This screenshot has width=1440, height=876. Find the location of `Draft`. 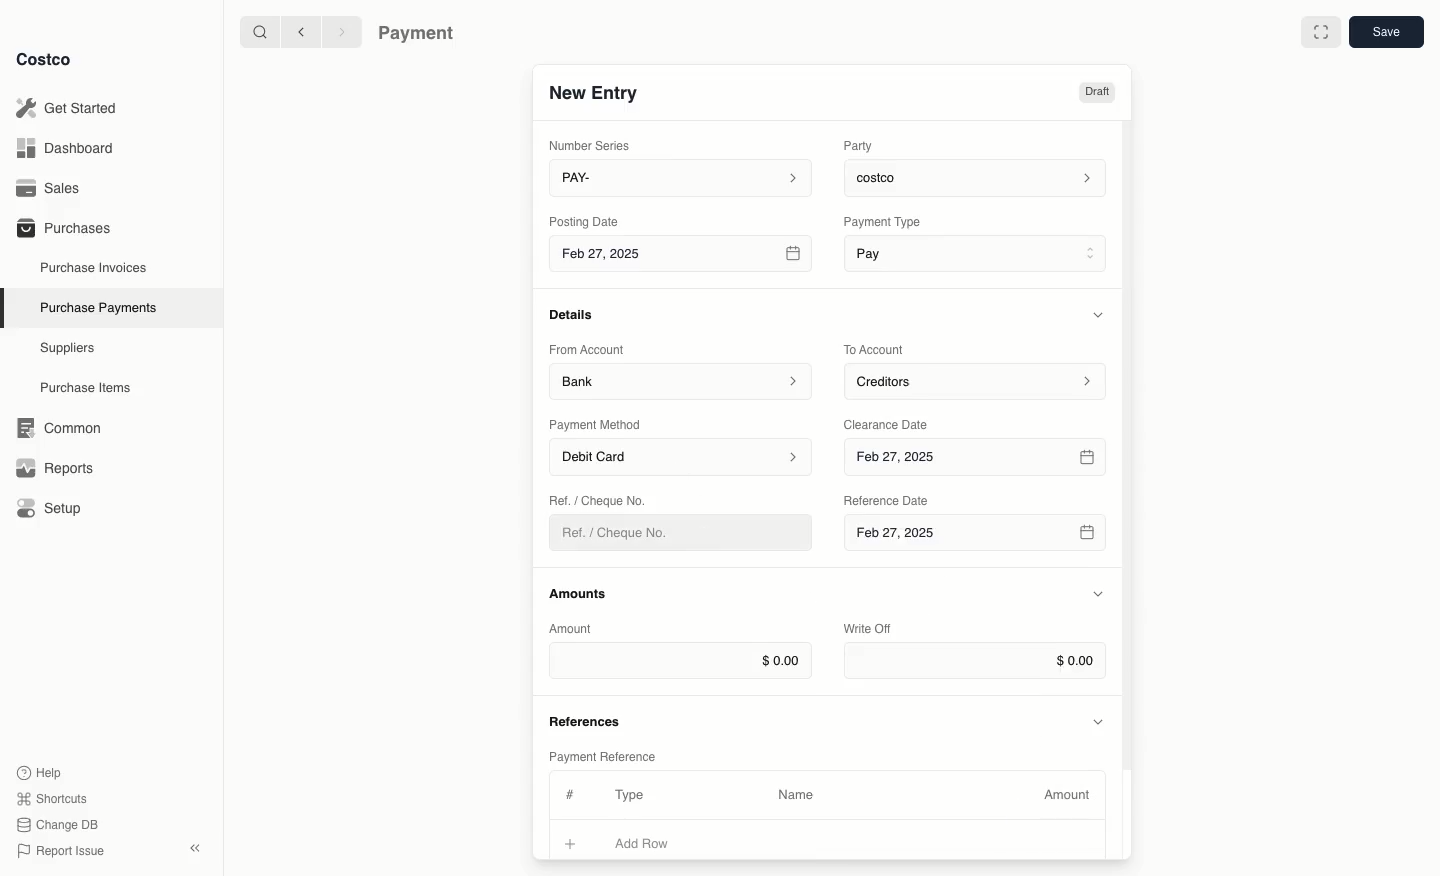

Draft is located at coordinates (1096, 92).